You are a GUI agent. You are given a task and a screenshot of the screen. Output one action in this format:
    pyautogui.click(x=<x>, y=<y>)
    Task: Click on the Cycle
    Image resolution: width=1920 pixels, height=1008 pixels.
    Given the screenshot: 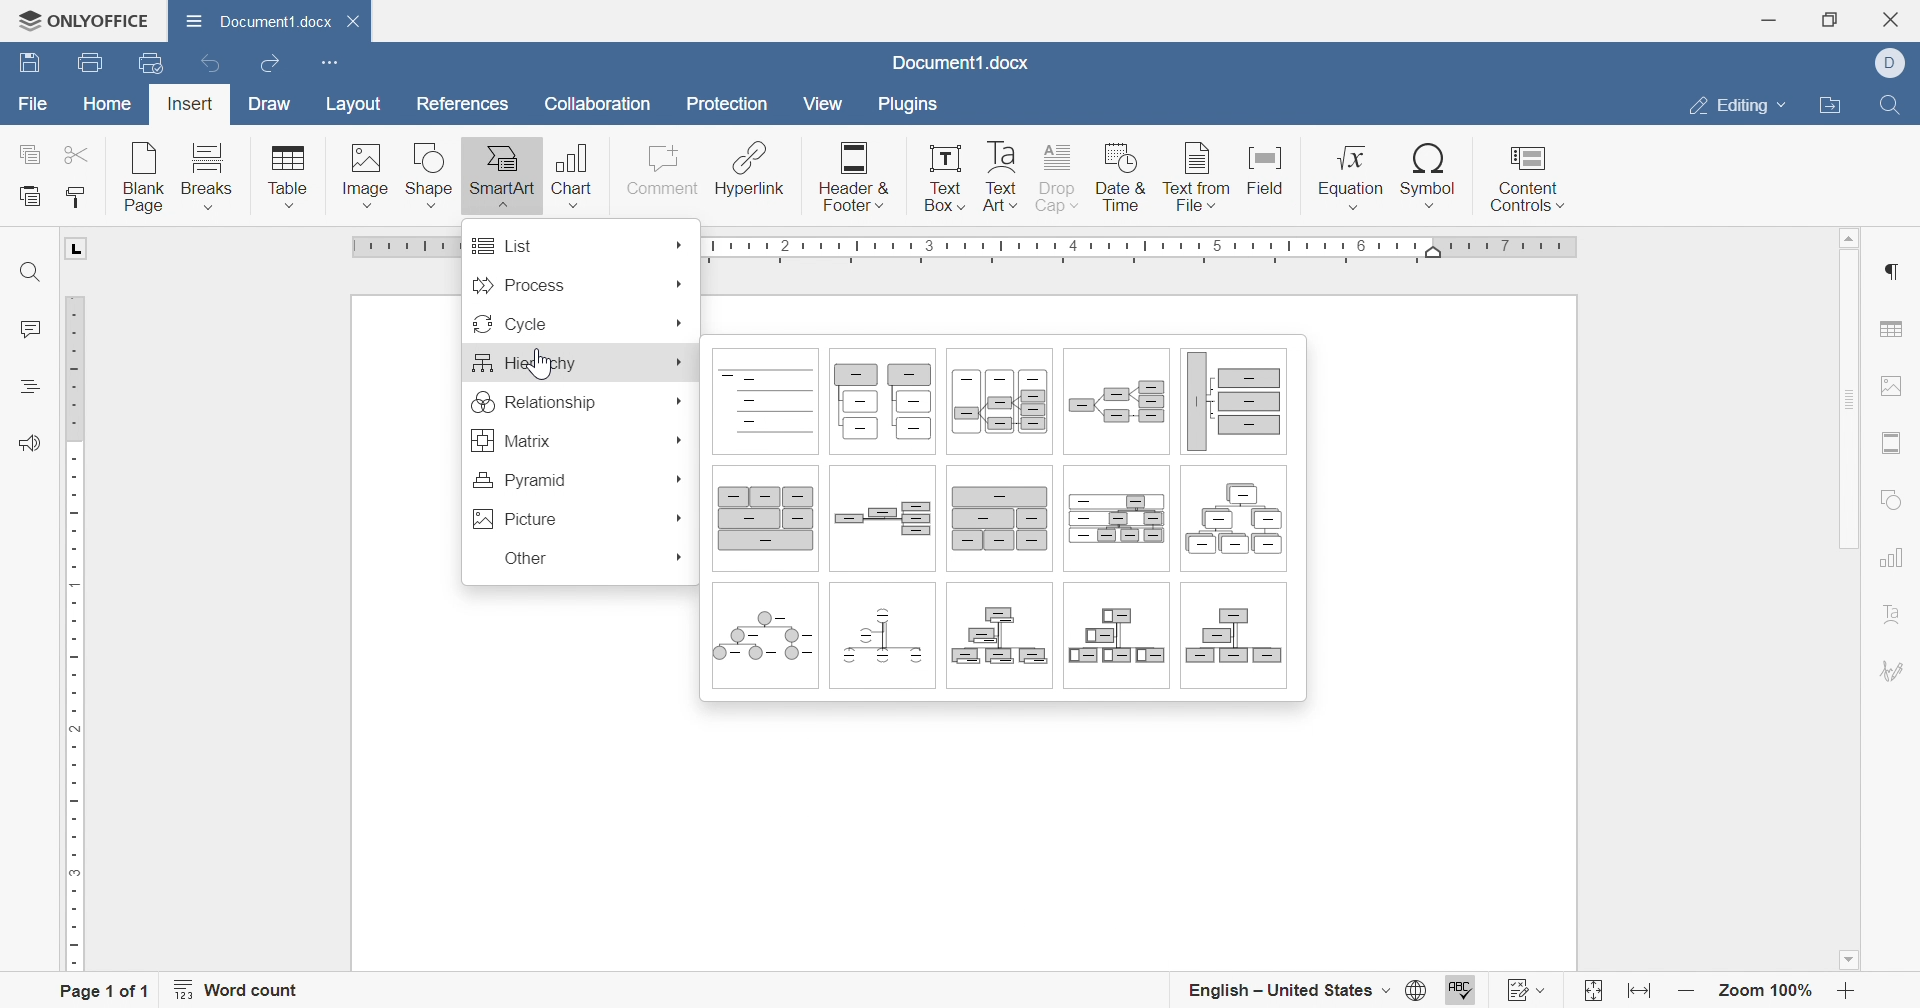 What is the action you would take?
    pyautogui.click(x=508, y=324)
    